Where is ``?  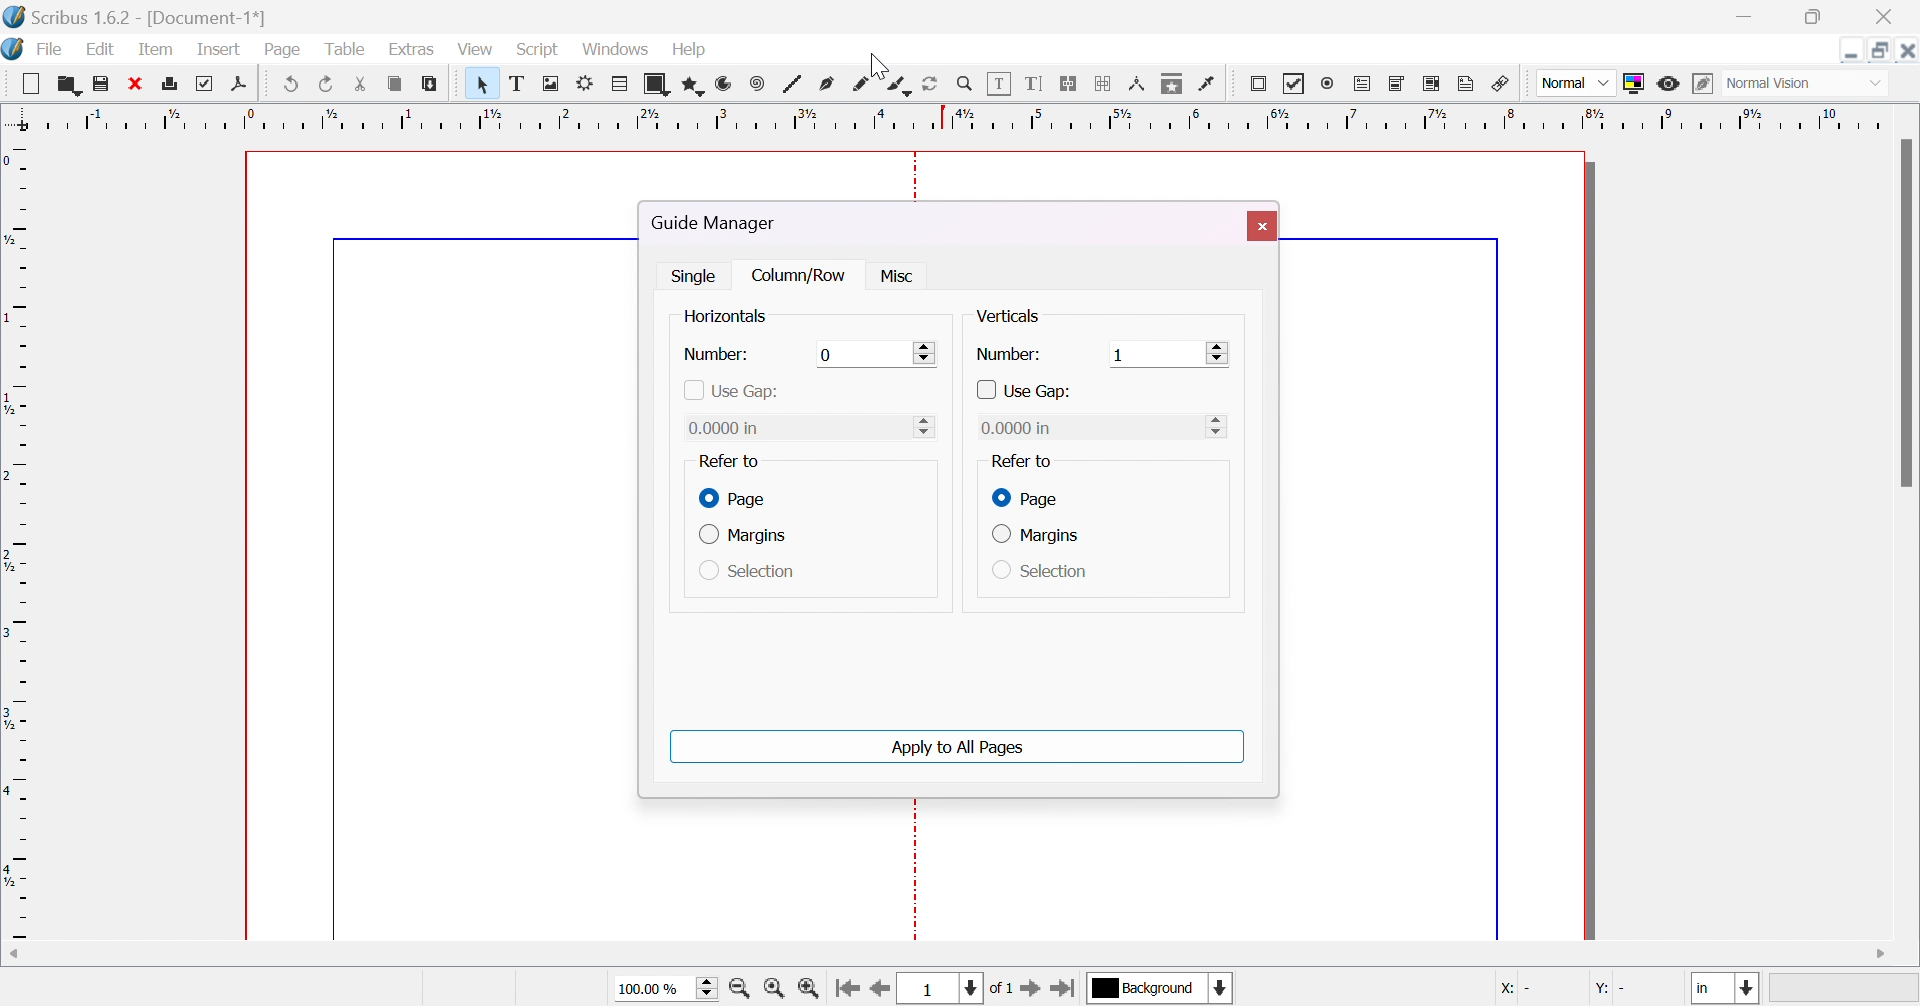
 is located at coordinates (924, 425).